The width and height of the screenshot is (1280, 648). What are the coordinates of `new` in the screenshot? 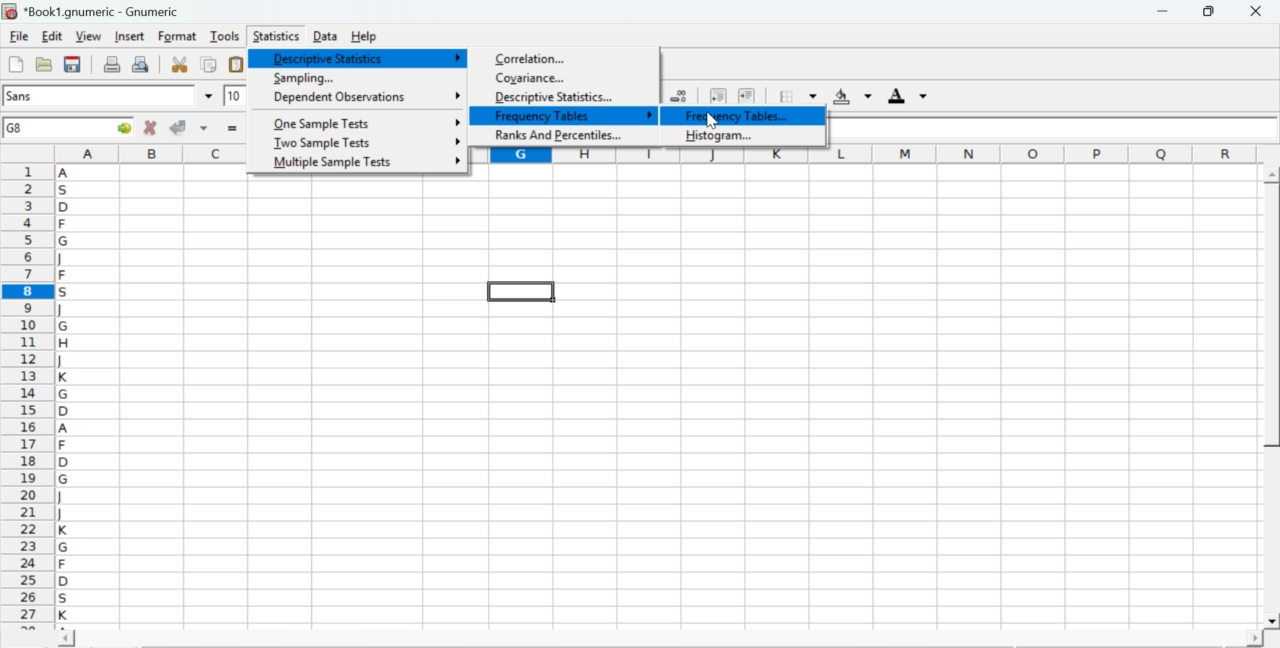 It's located at (15, 64).